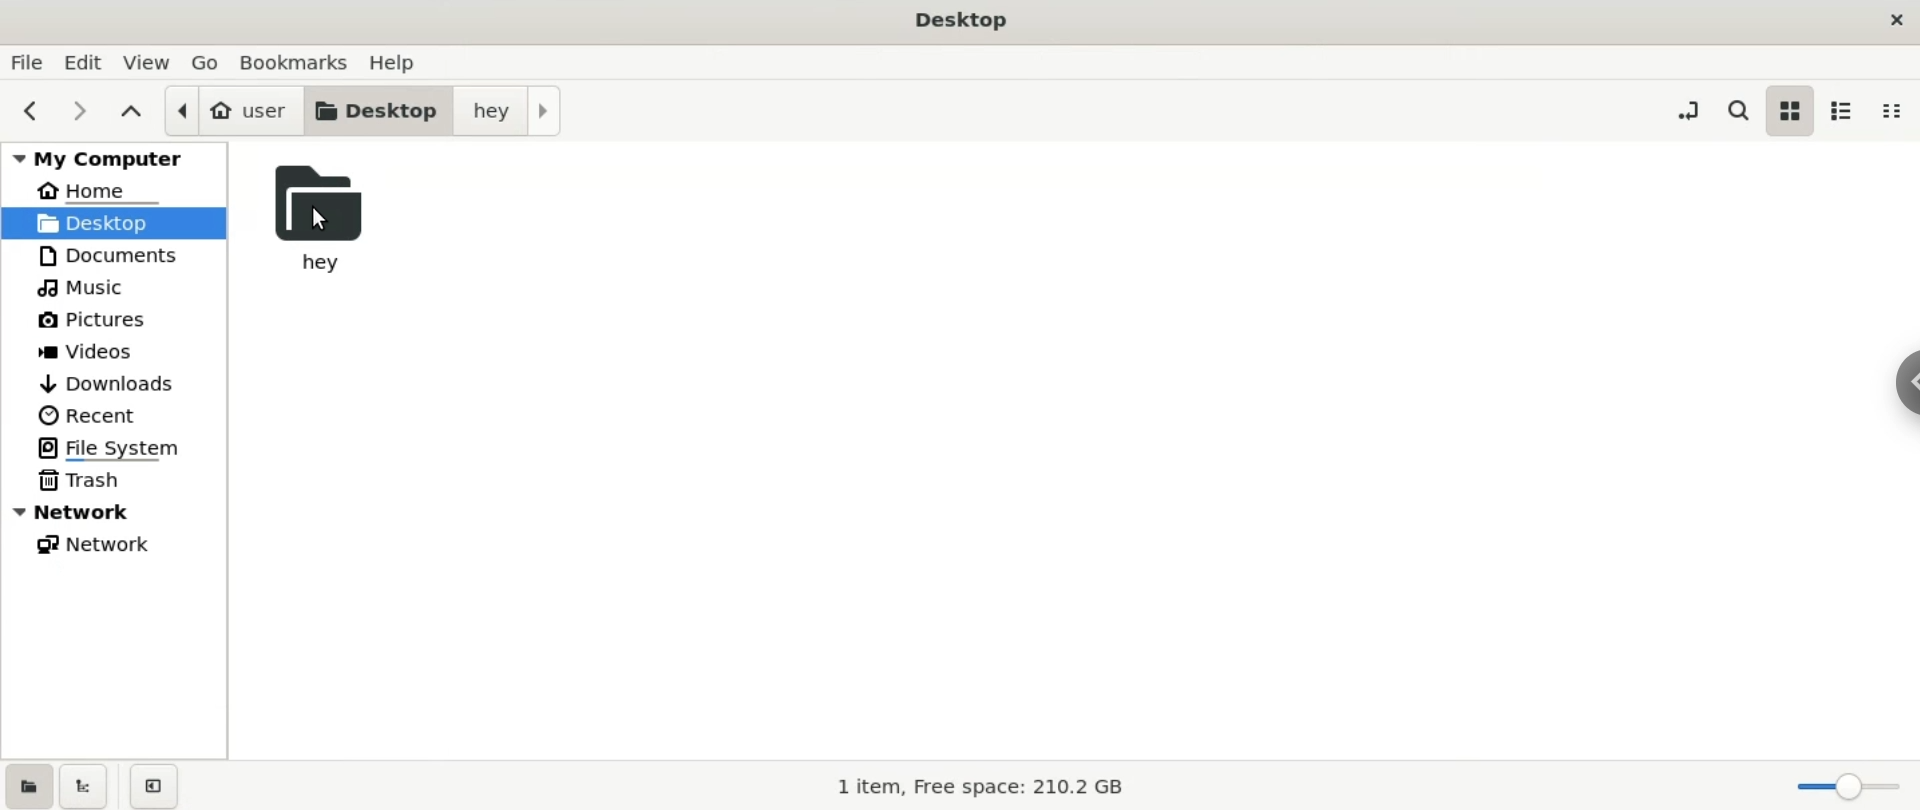  I want to click on videos, so click(118, 354).